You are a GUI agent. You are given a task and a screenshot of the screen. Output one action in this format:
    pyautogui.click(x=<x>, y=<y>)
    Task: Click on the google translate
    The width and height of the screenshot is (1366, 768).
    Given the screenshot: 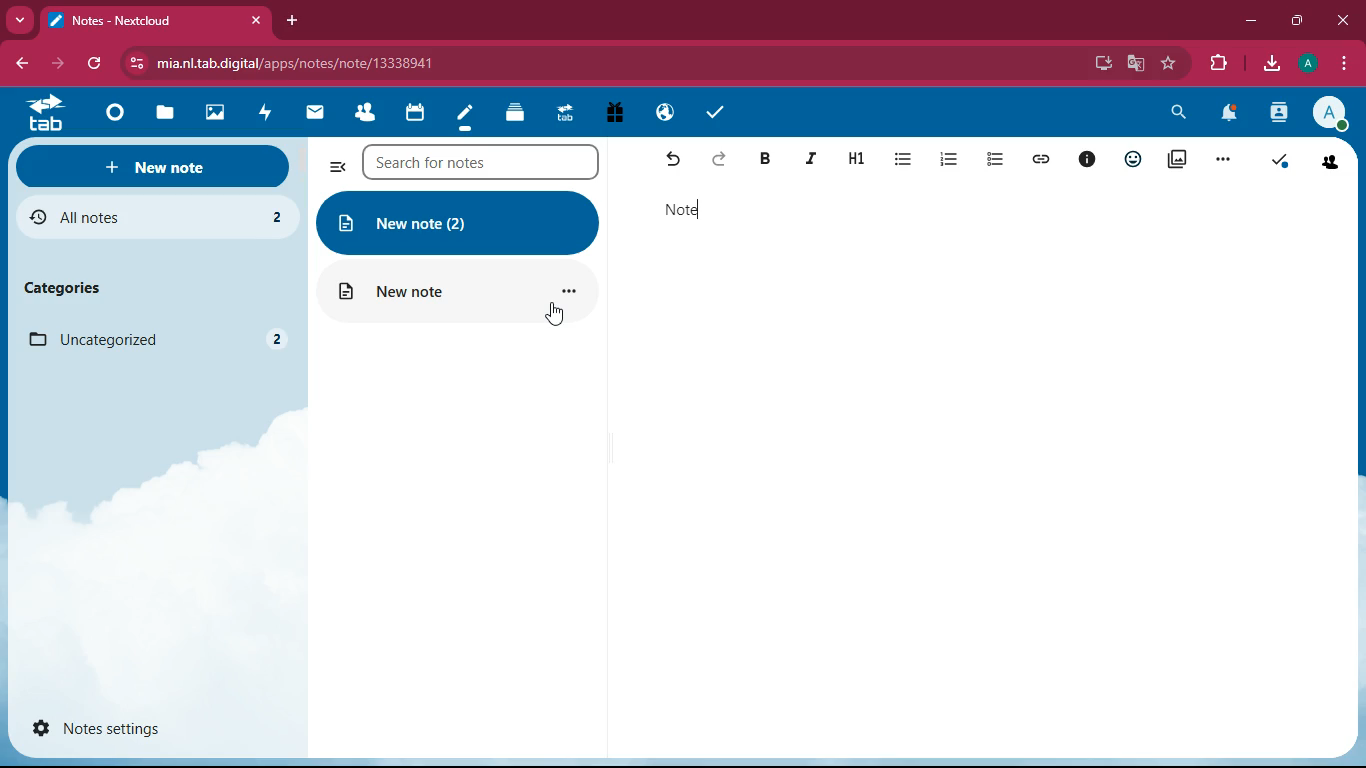 What is the action you would take?
    pyautogui.click(x=1133, y=64)
    